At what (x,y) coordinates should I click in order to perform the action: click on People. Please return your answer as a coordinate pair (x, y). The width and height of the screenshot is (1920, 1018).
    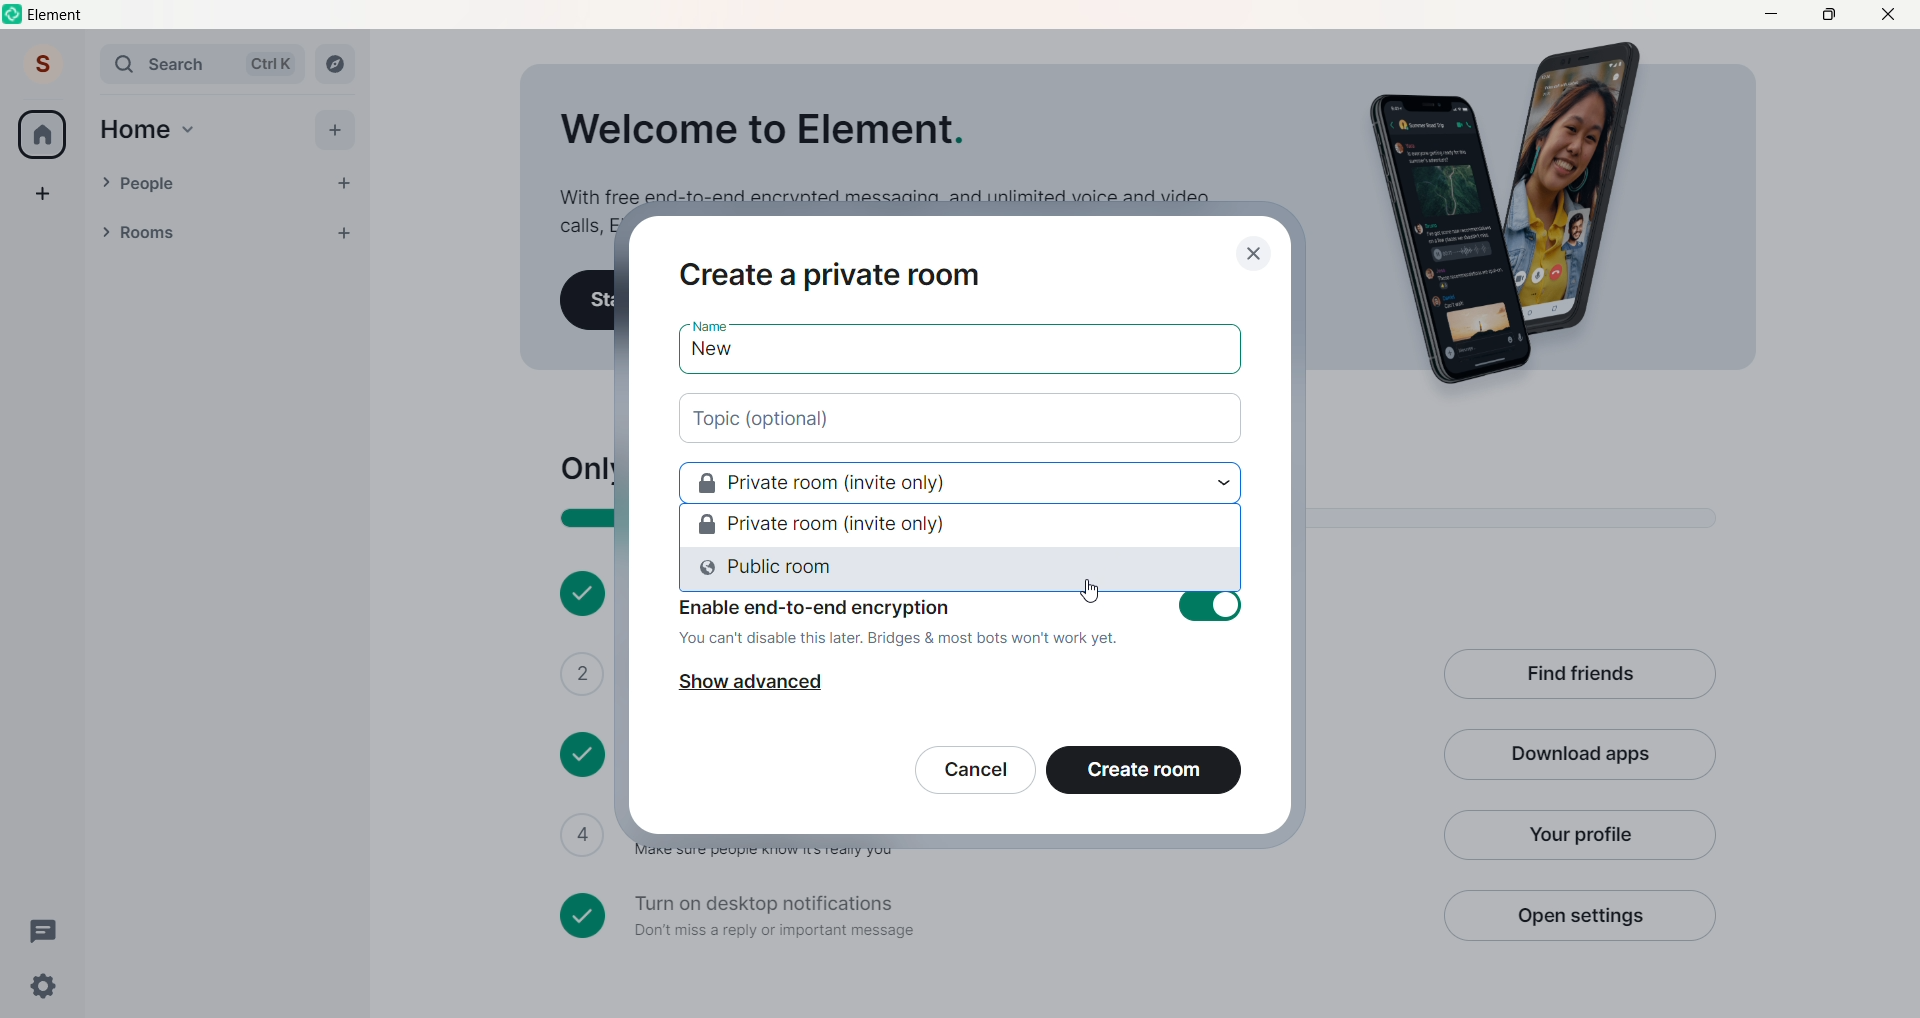
    Looking at the image, I should click on (218, 184).